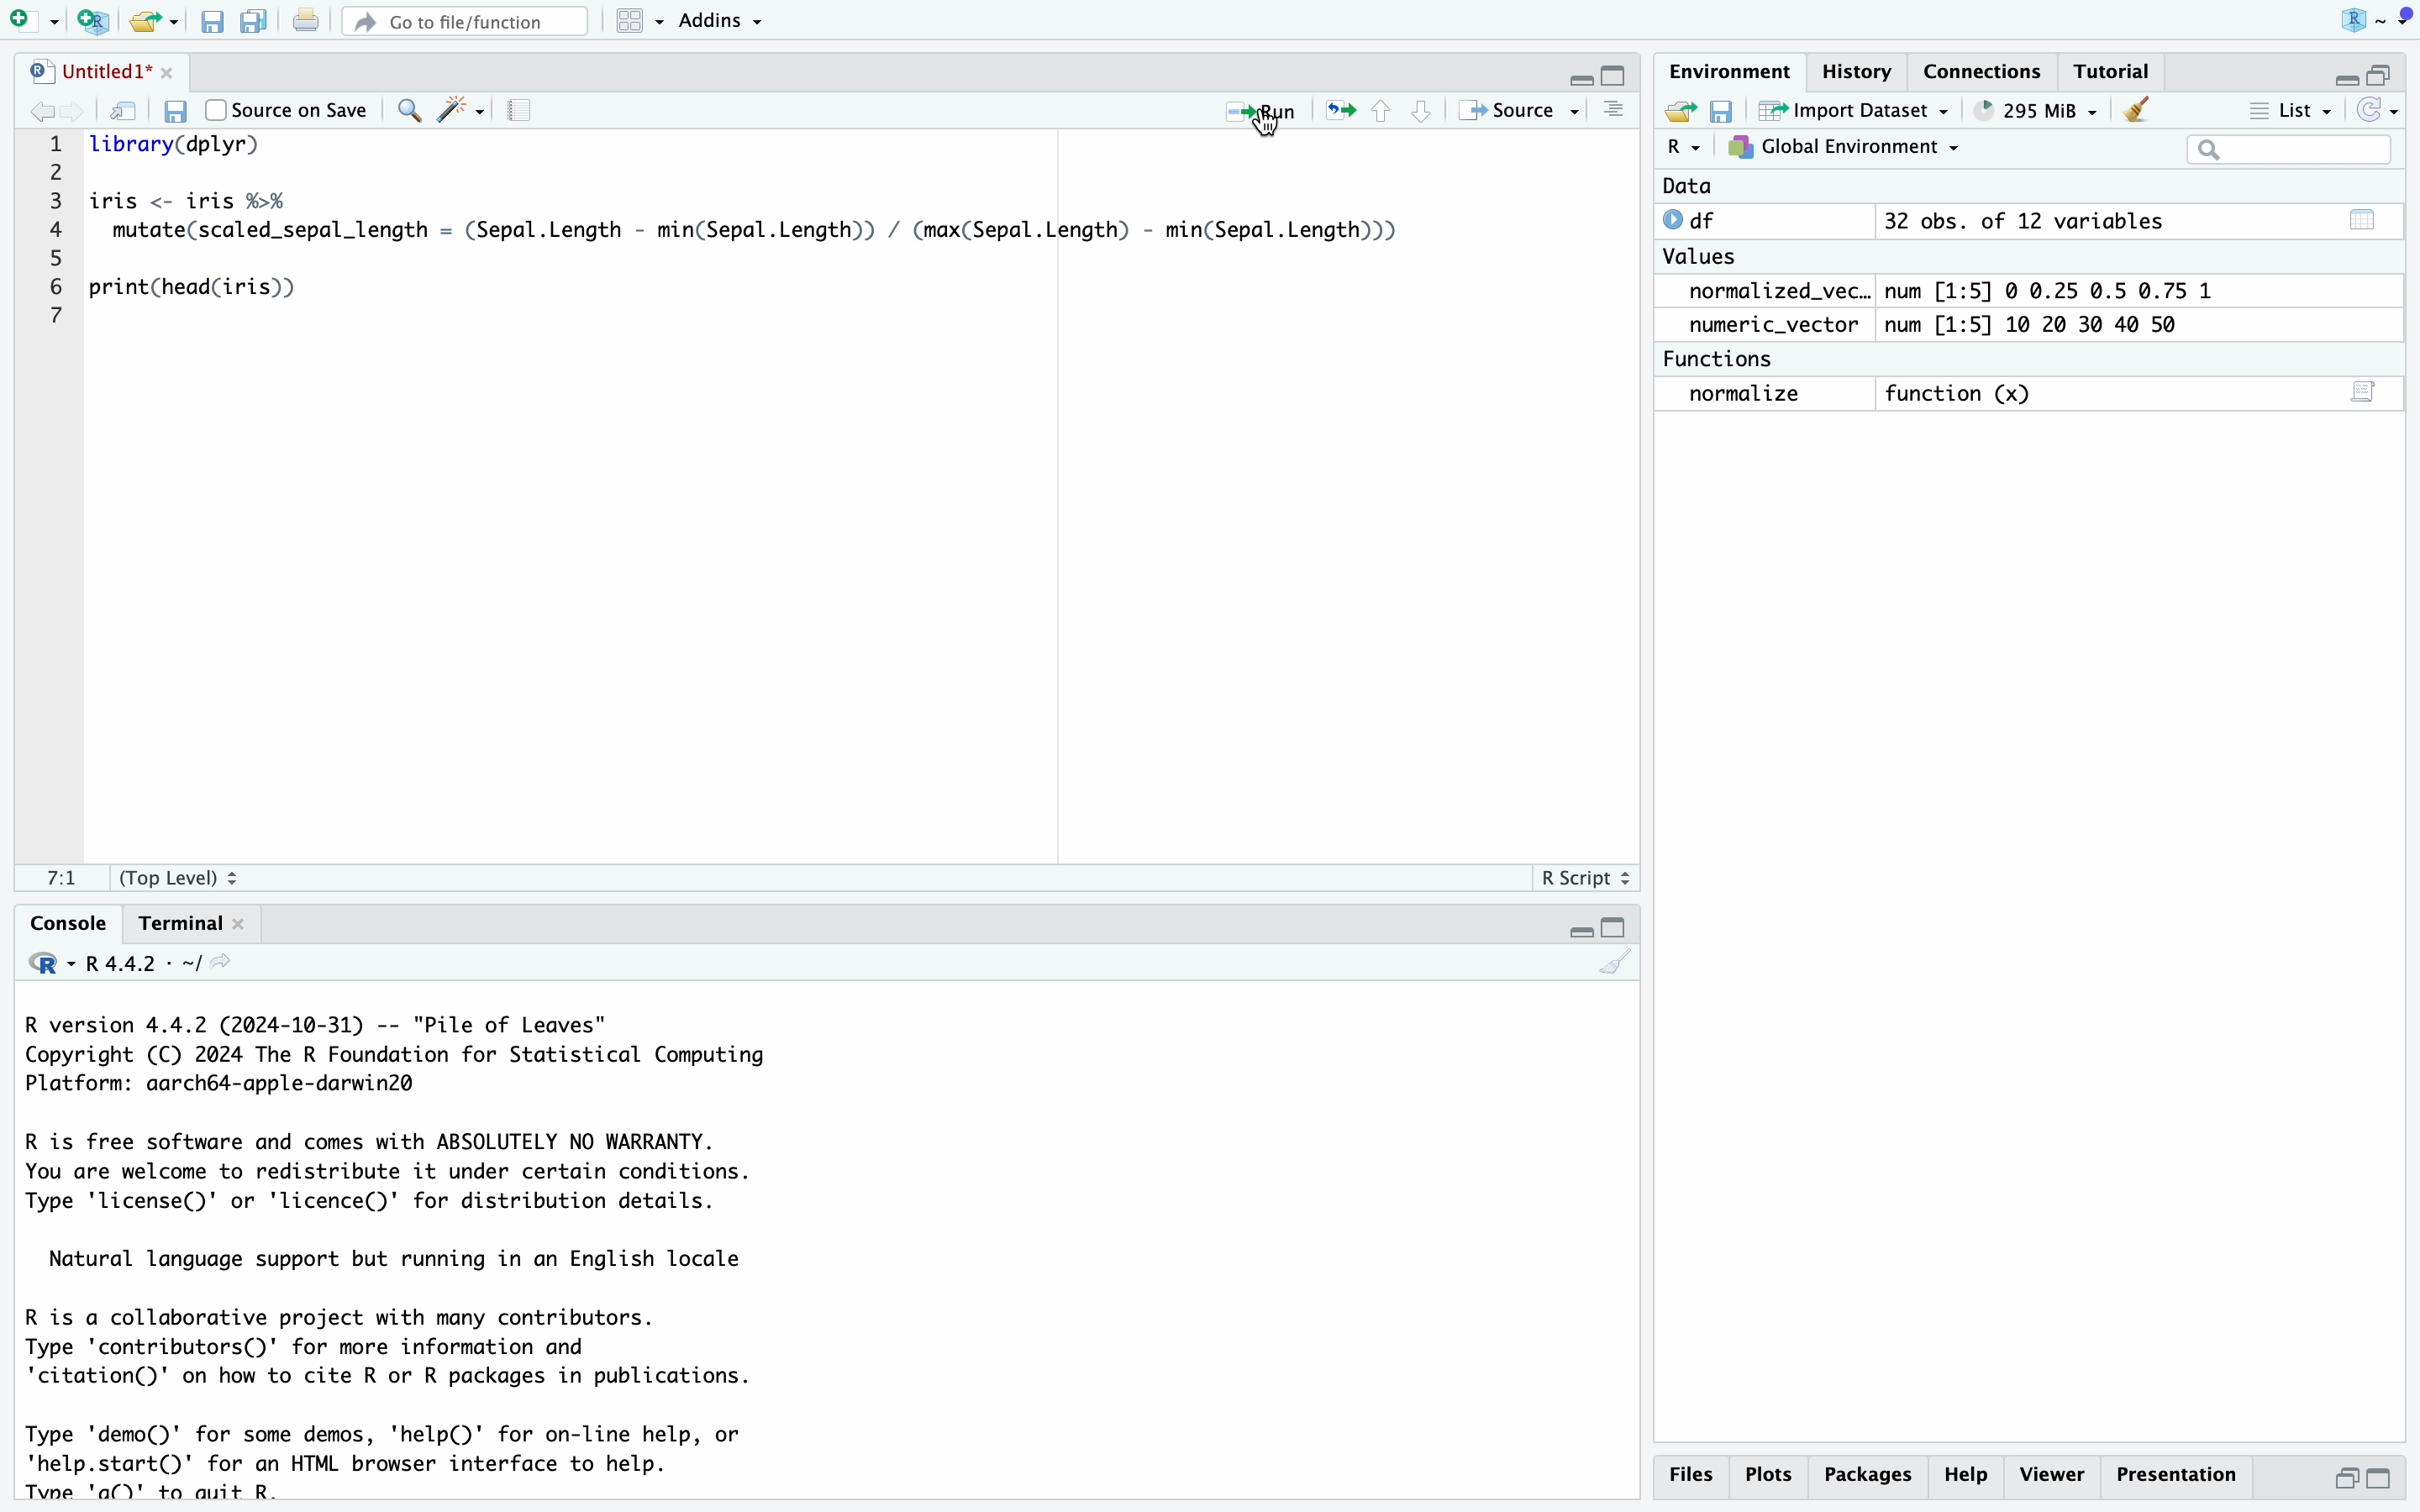 This screenshot has height=1512, width=2420. Describe the element at coordinates (458, 108) in the screenshot. I see `Wand` at that location.